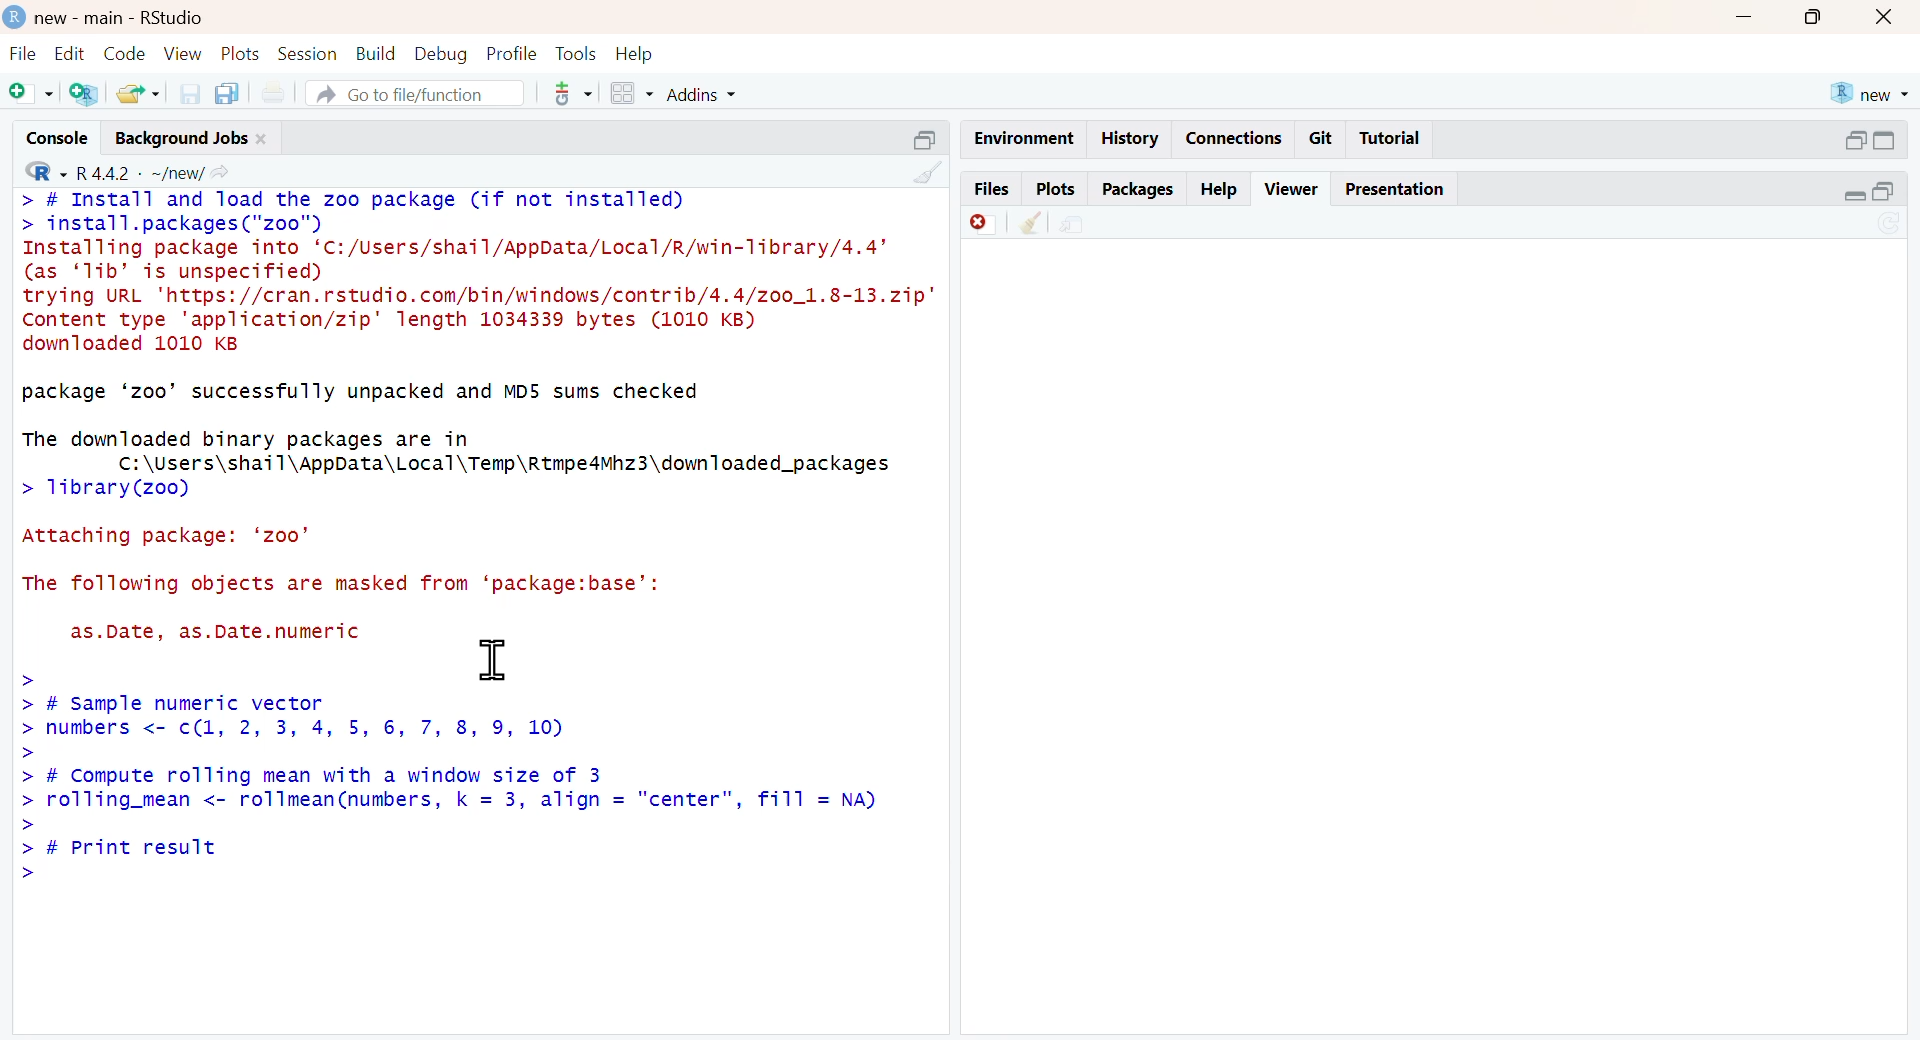 The width and height of the screenshot is (1920, 1040). What do you see at coordinates (983, 224) in the screenshot?
I see `delete file` at bounding box center [983, 224].